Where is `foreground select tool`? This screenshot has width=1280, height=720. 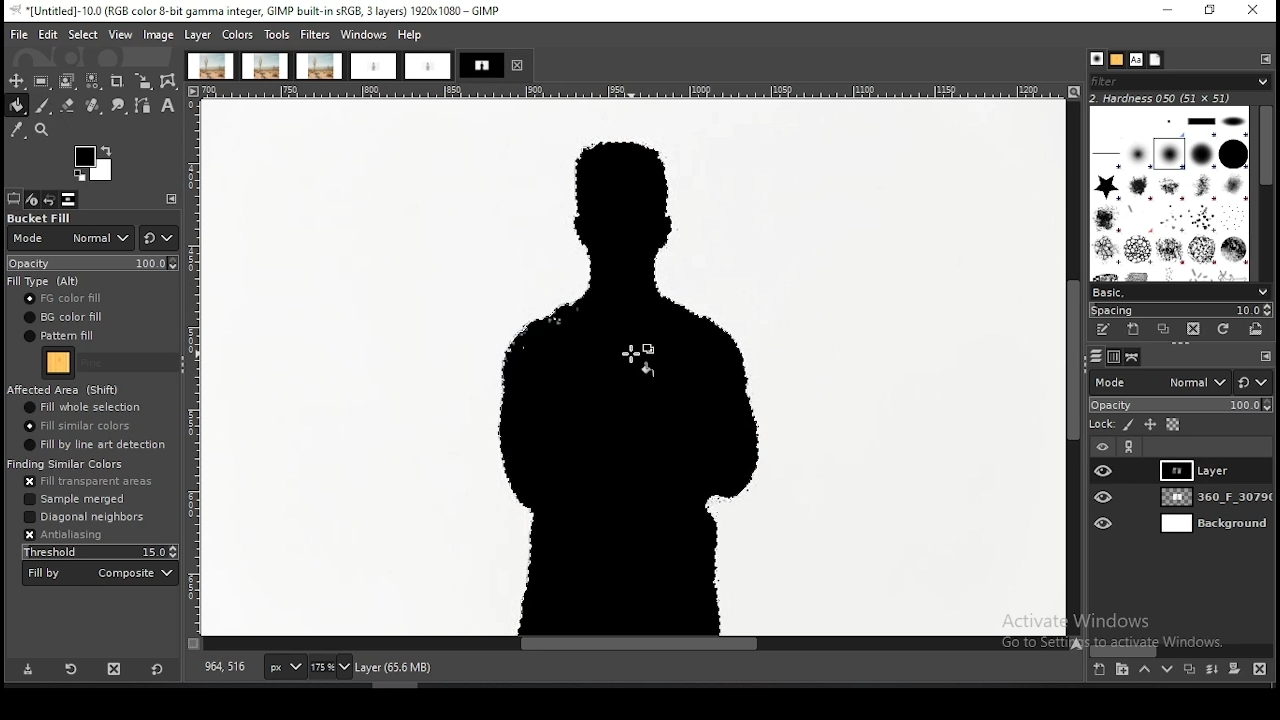 foreground select tool is located at coordinates (67, 81).